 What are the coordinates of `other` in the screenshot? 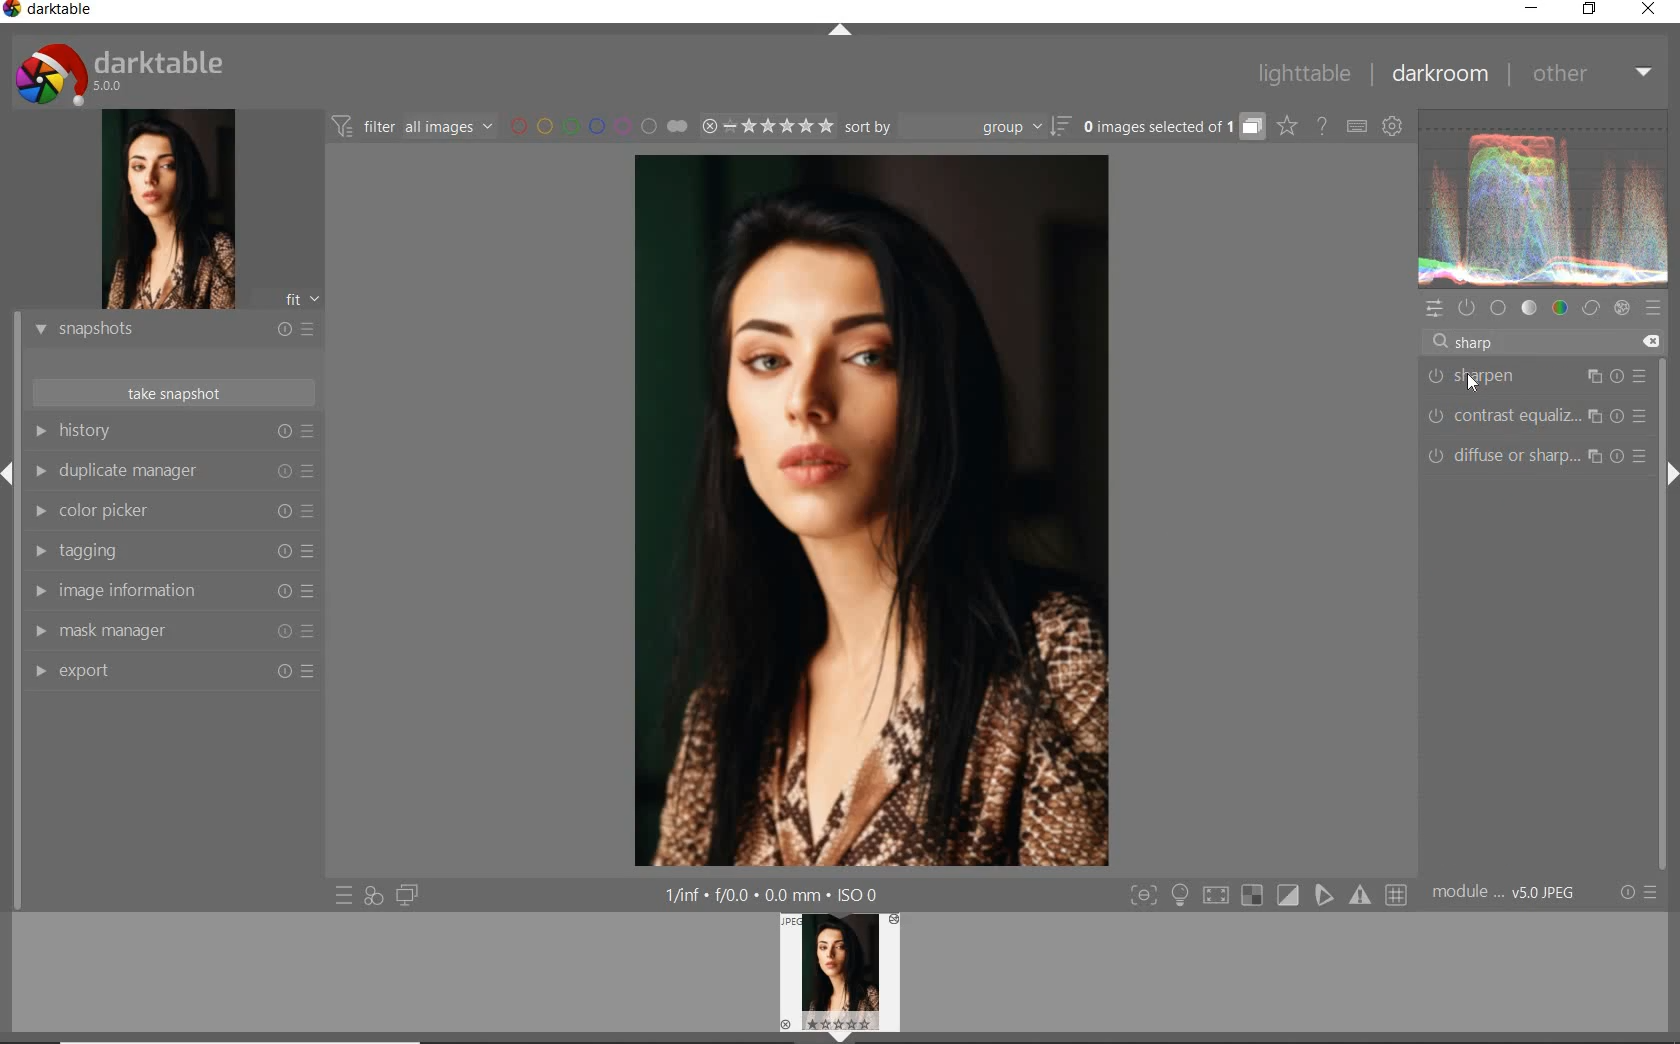 It's located at (1588, 74).